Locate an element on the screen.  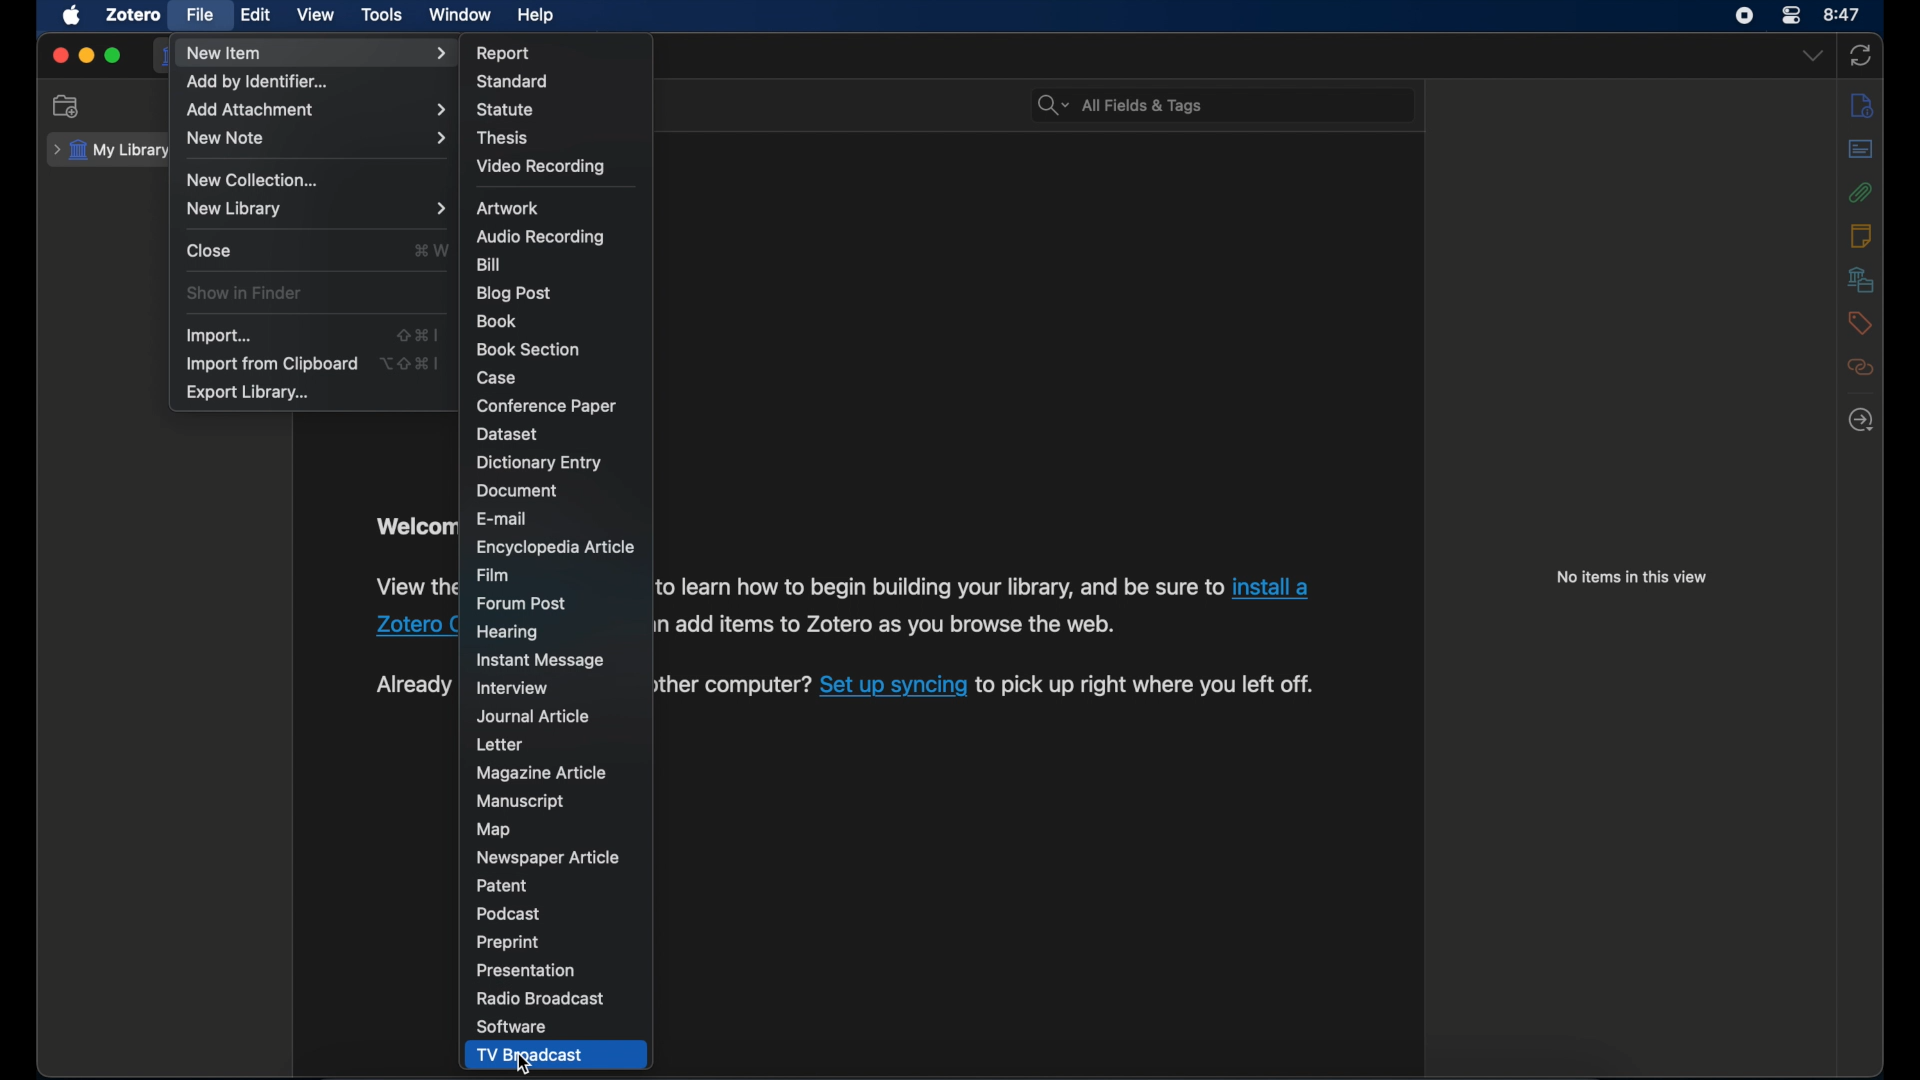
conference paper is located at coordinates (546, 405).